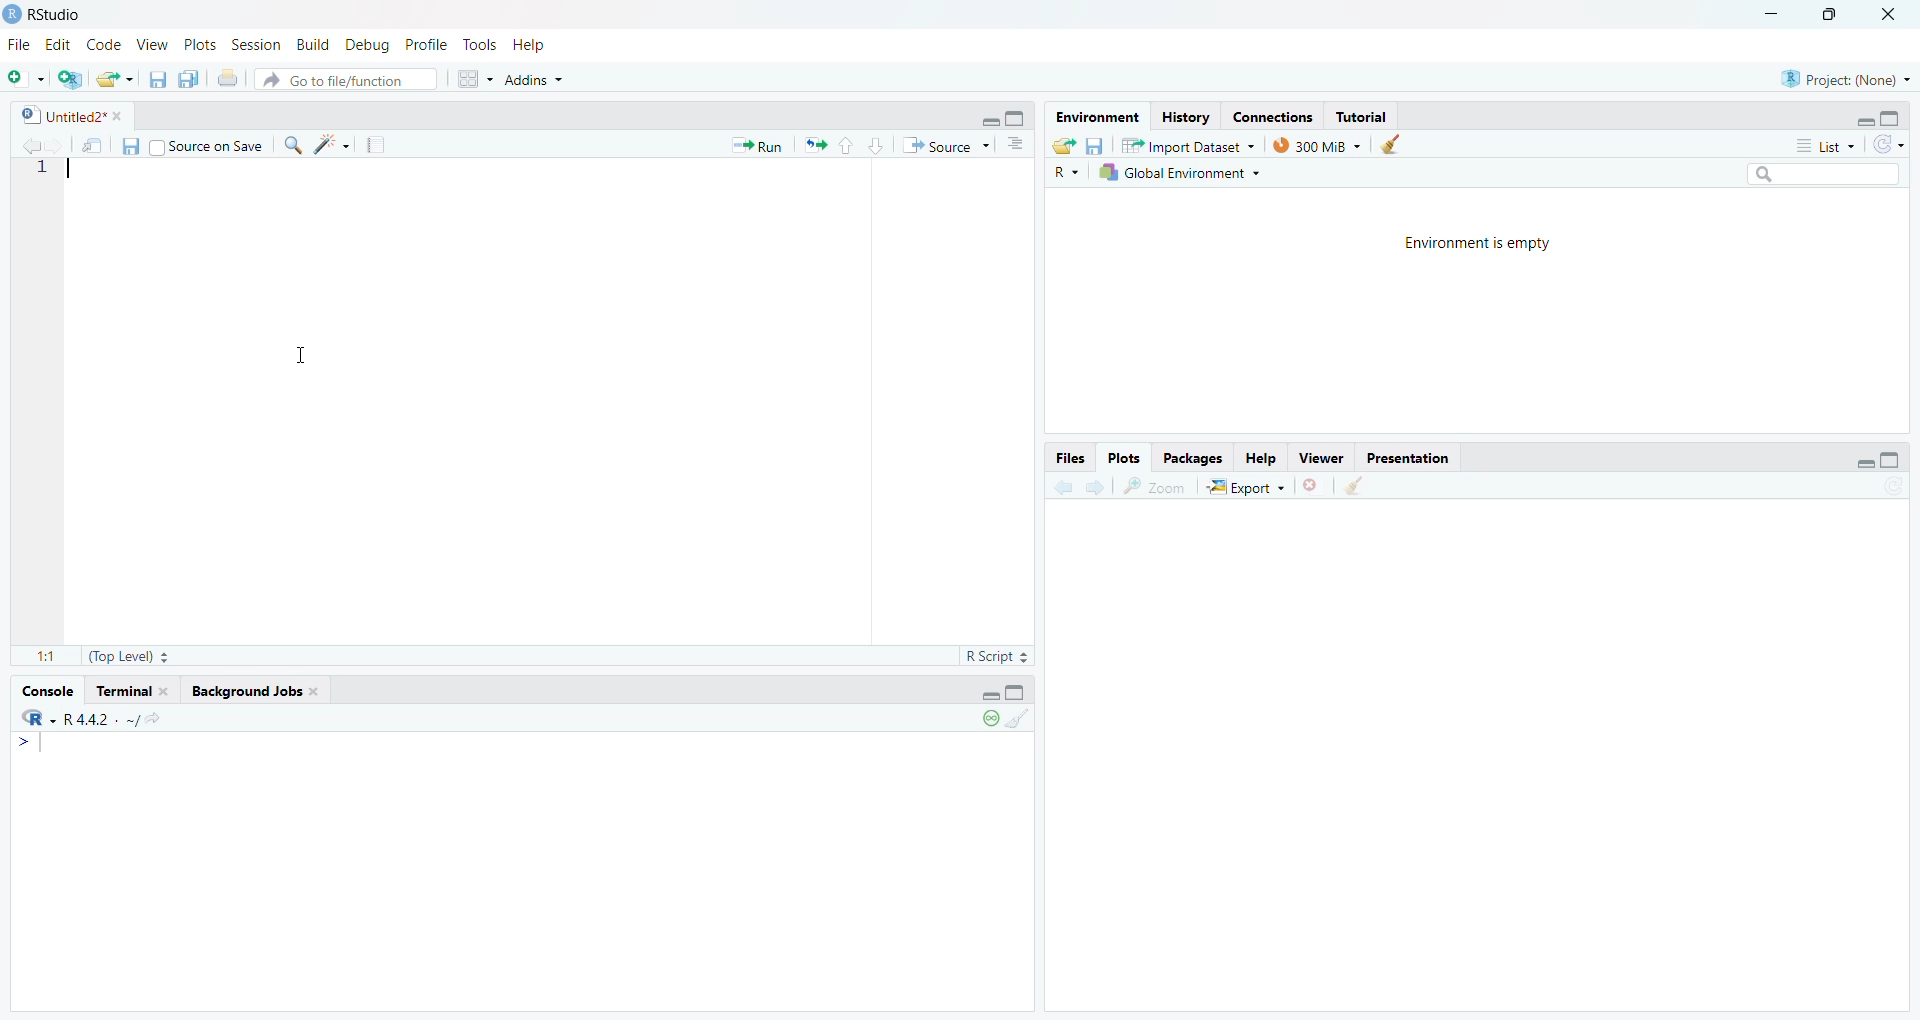 The image size is (1920, 1020). What do you see at coordinates (1775, 16) in the screenshot?
I see `minimize` at bounding box center [1775, 16].